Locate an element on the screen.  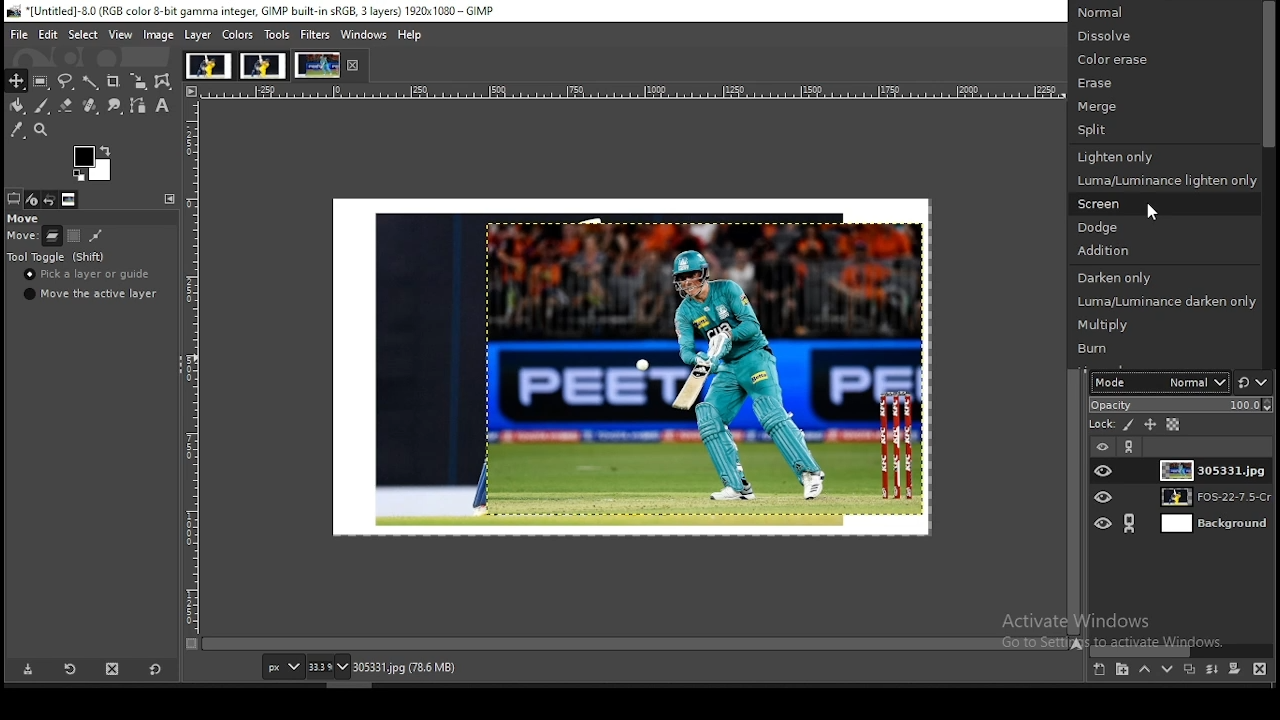
color erase is located at coordinates (1164, 62).